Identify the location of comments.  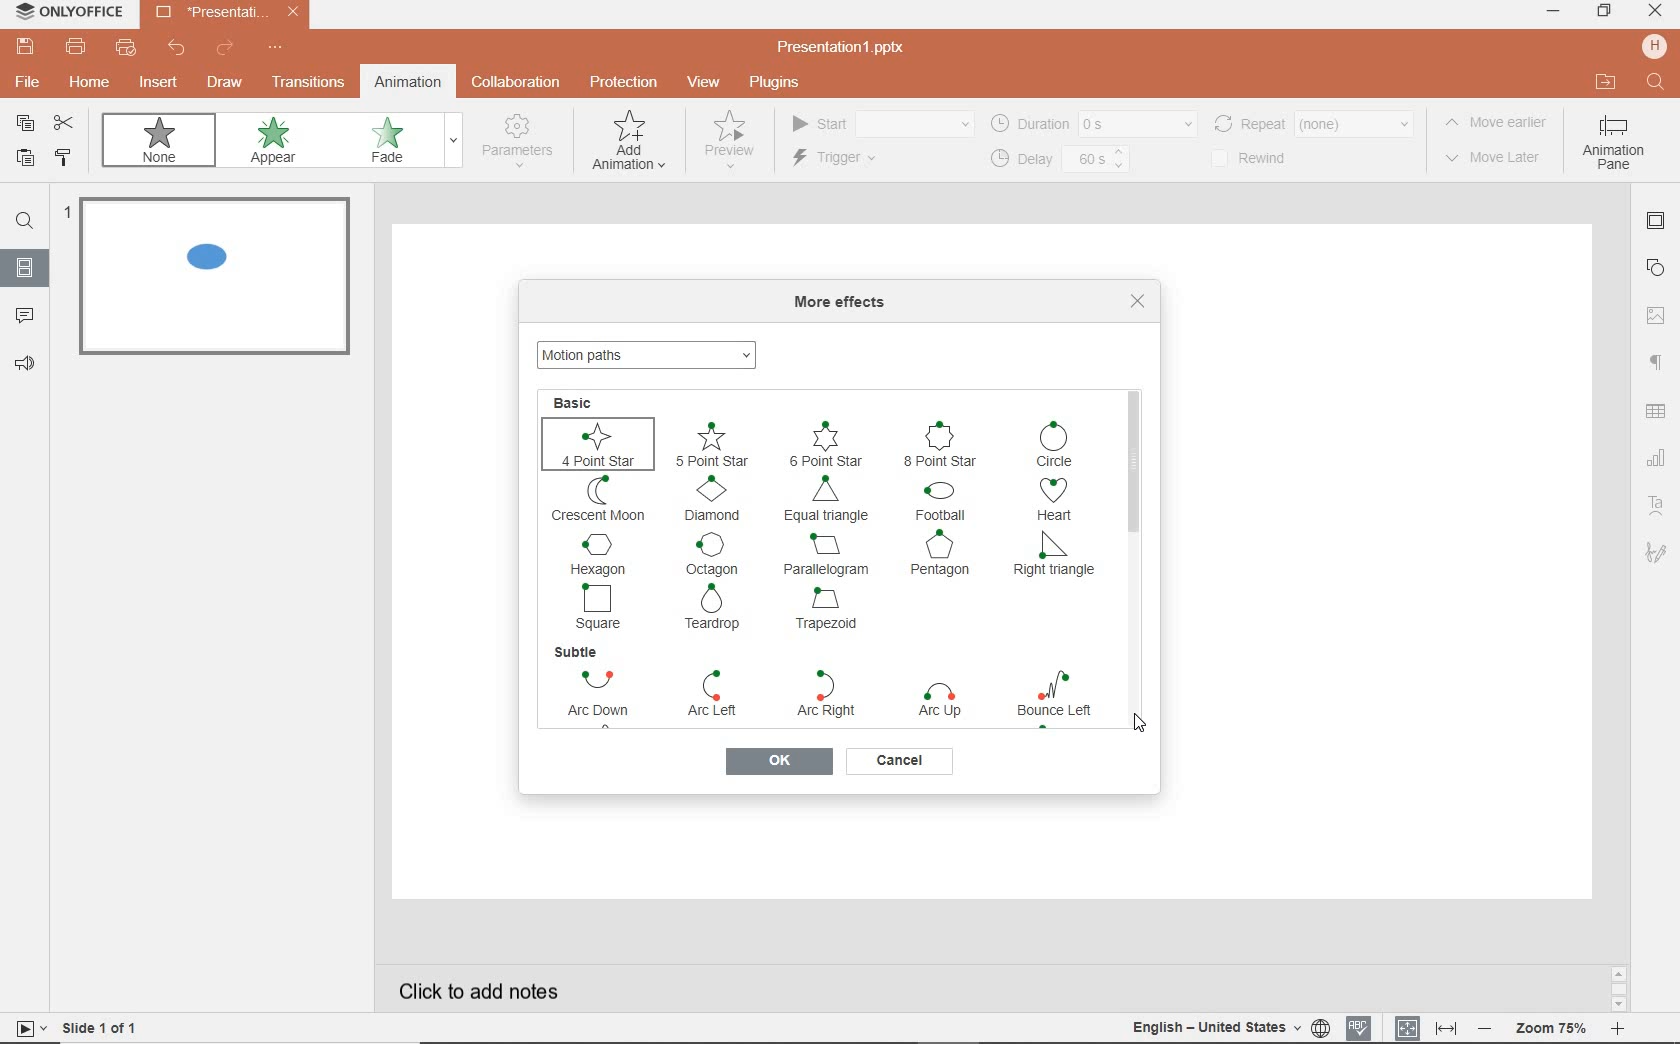
(26, 316).